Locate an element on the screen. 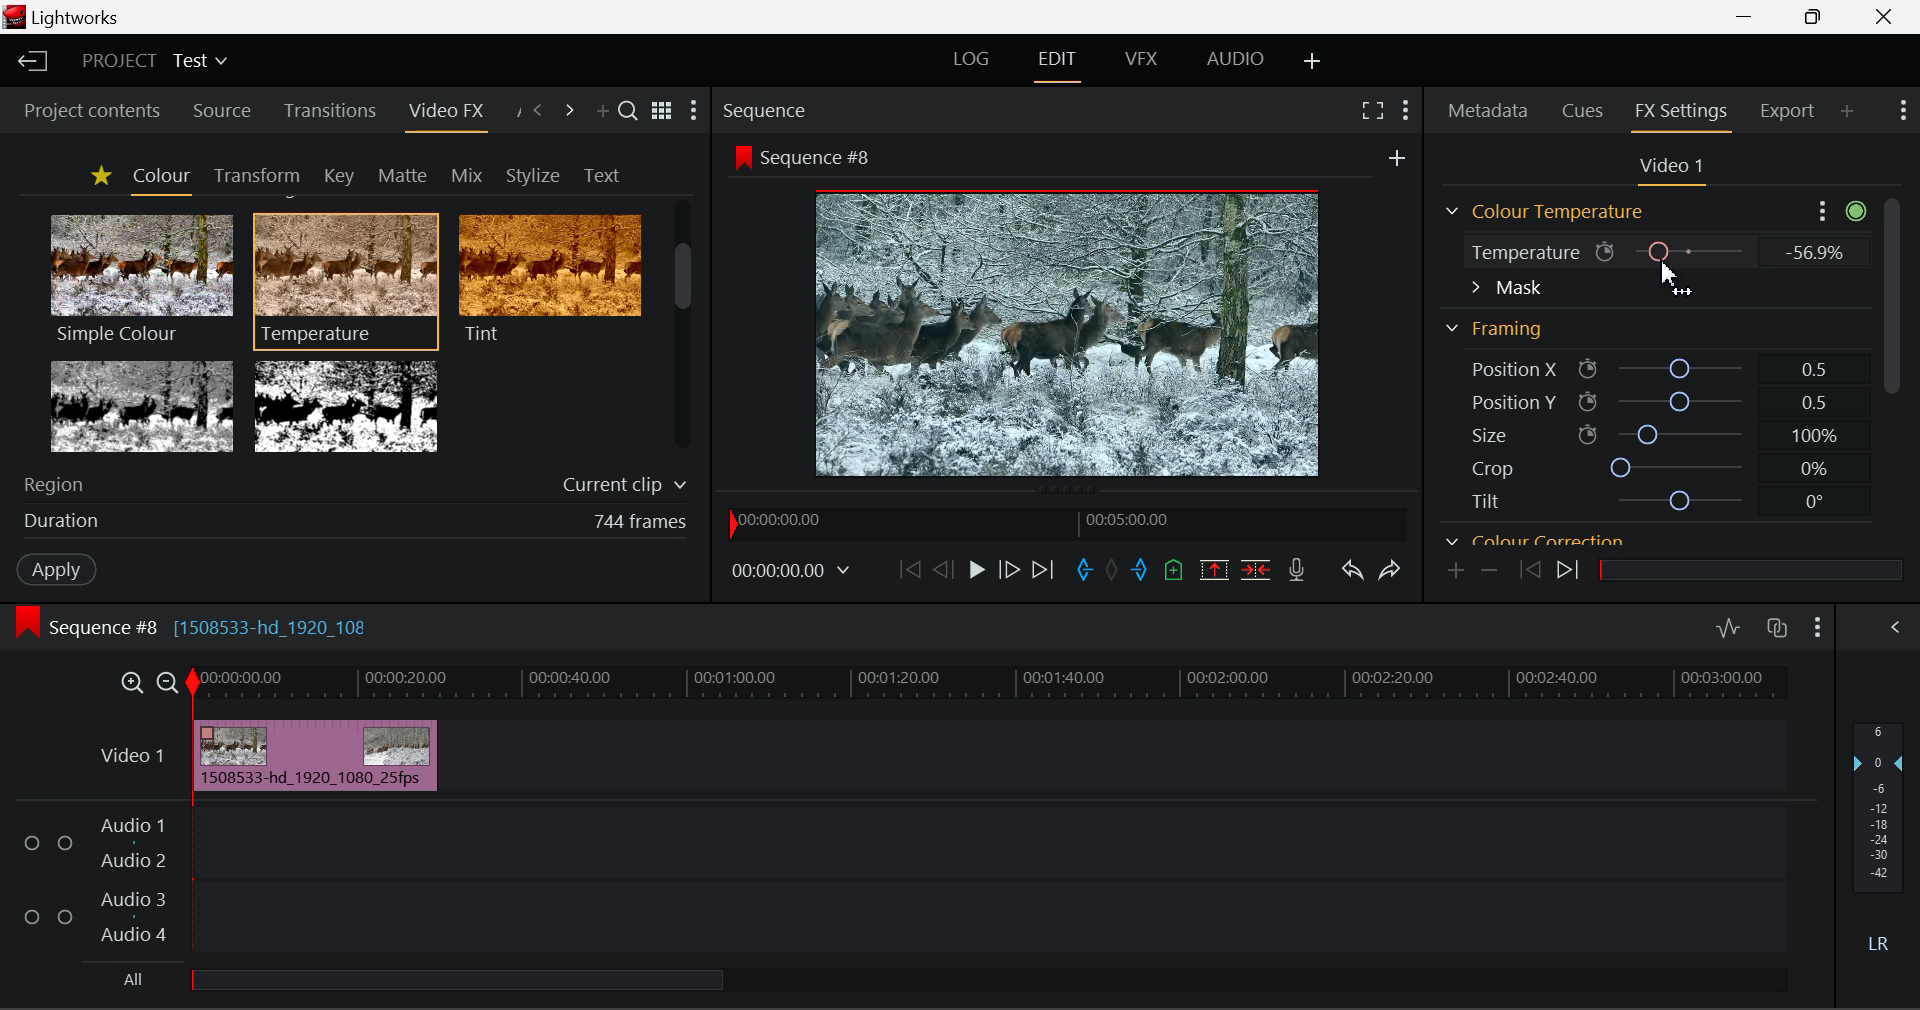 Image resolution: width=1920 pixels, height=1010 pixels. Show Settings is located at coordinates (1895, 628).